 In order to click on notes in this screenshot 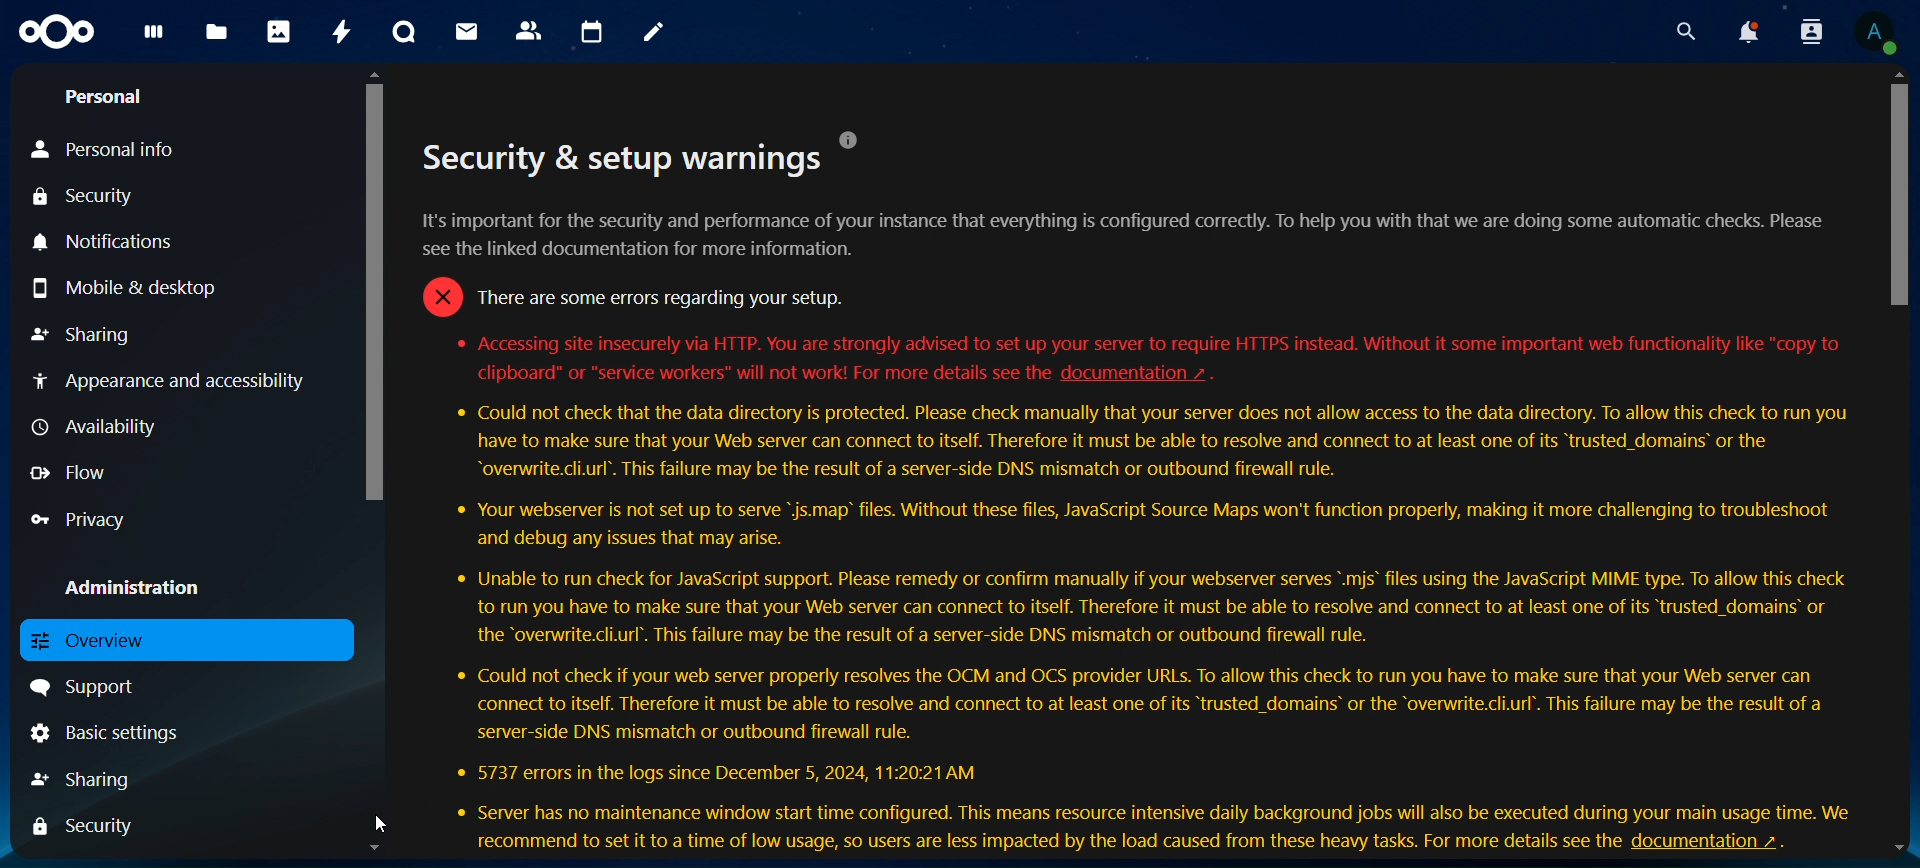, I will do `click(655, 36)`.